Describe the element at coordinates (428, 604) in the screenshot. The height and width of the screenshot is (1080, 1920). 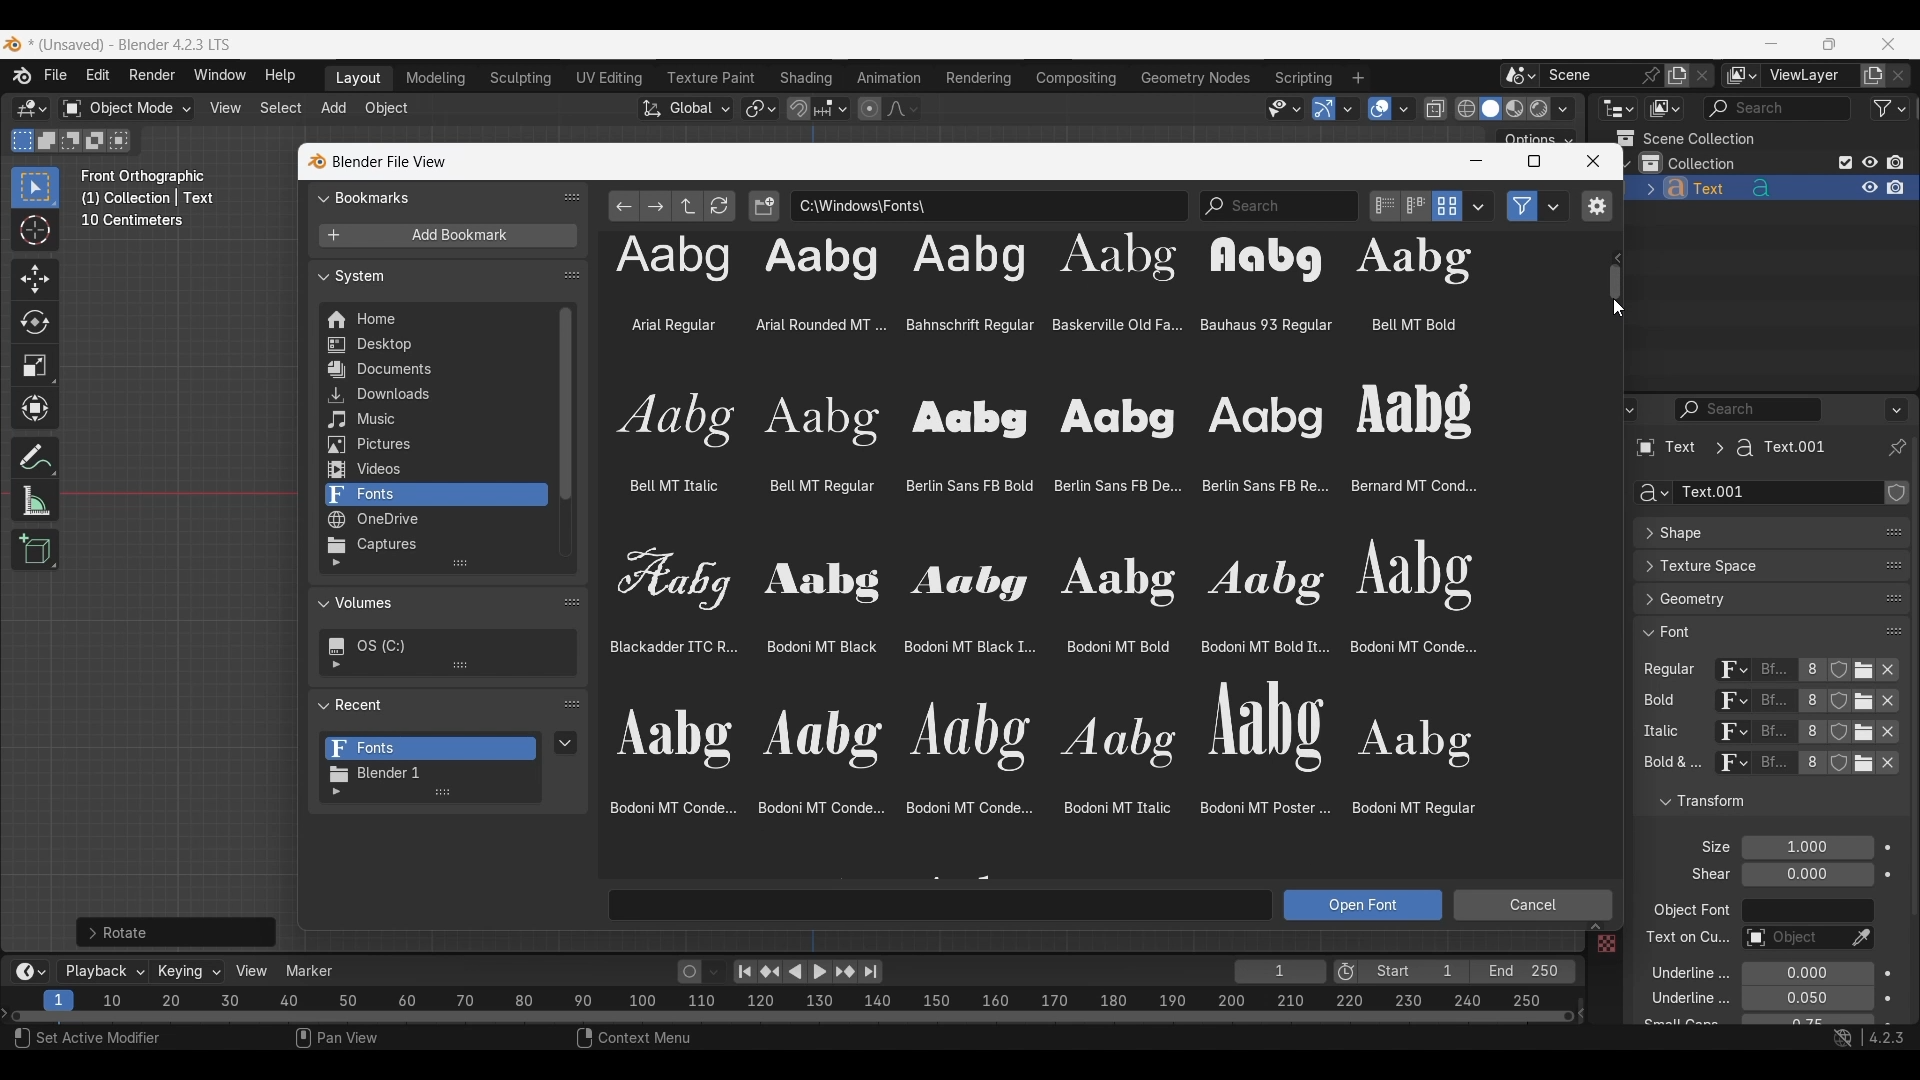
I see `Collapse Volumes` at that location.